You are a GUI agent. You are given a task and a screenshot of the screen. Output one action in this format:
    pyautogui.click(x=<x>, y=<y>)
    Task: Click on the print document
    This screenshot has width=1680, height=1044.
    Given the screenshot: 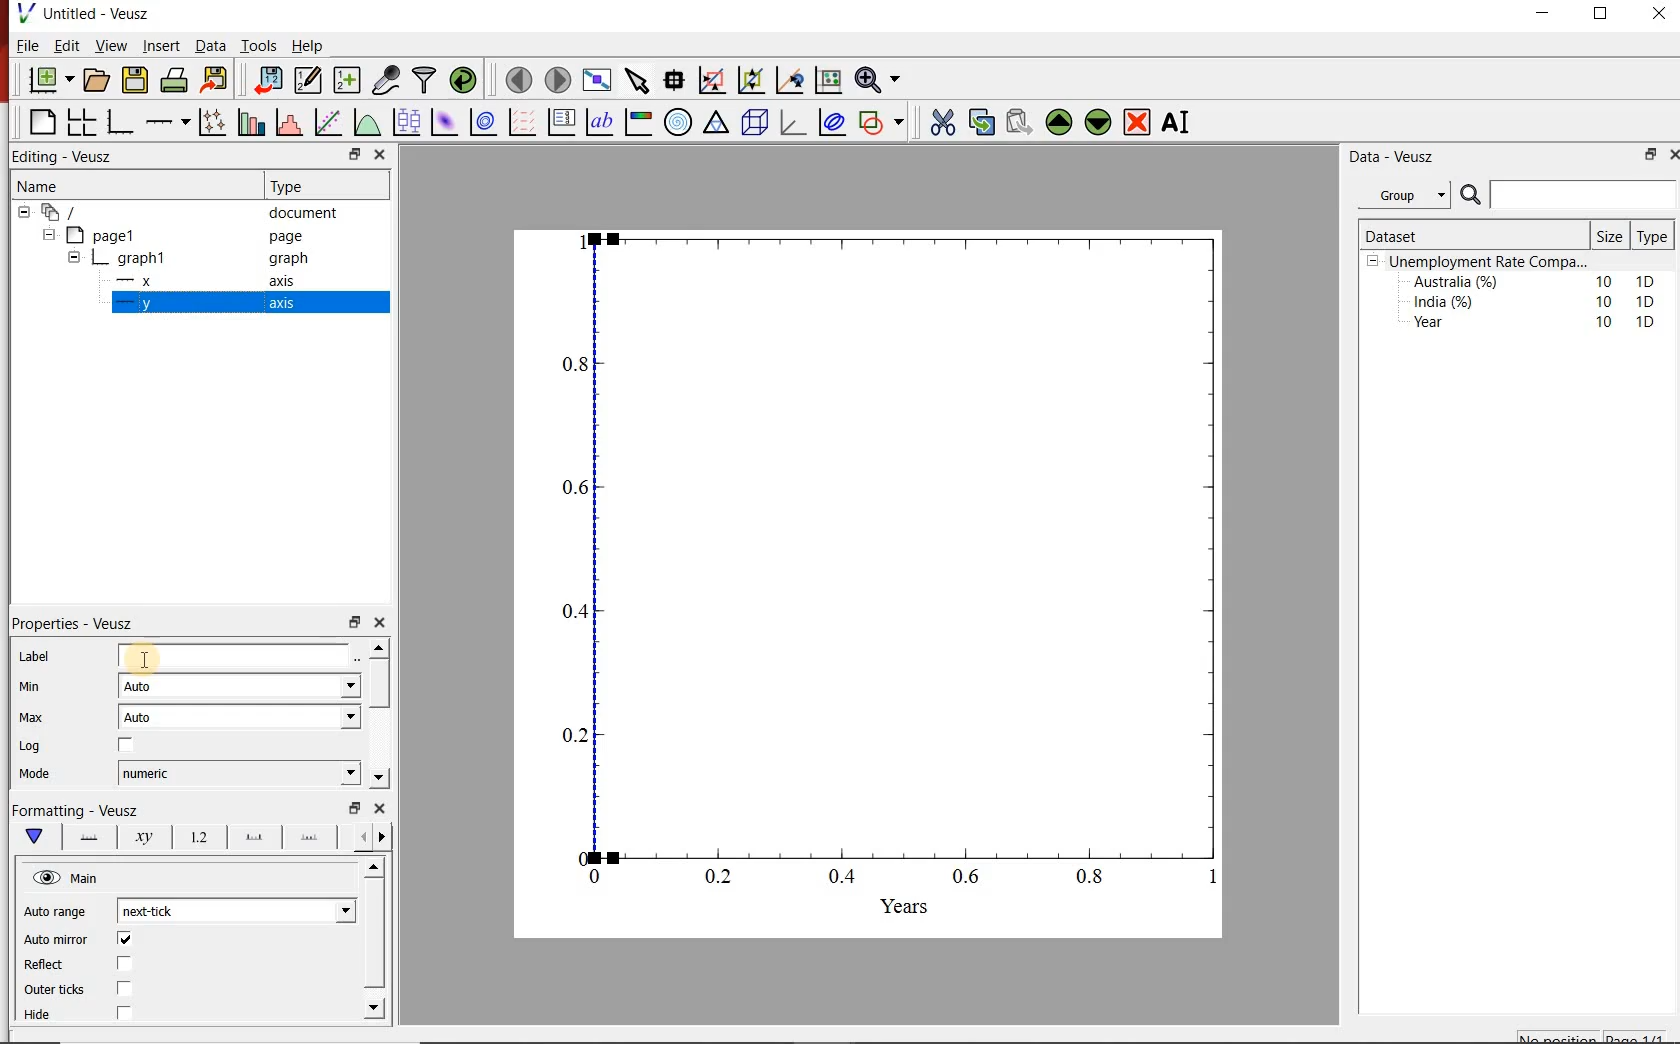 What is the action you would take?
    pyautogui.click(x=174, y=78)
    